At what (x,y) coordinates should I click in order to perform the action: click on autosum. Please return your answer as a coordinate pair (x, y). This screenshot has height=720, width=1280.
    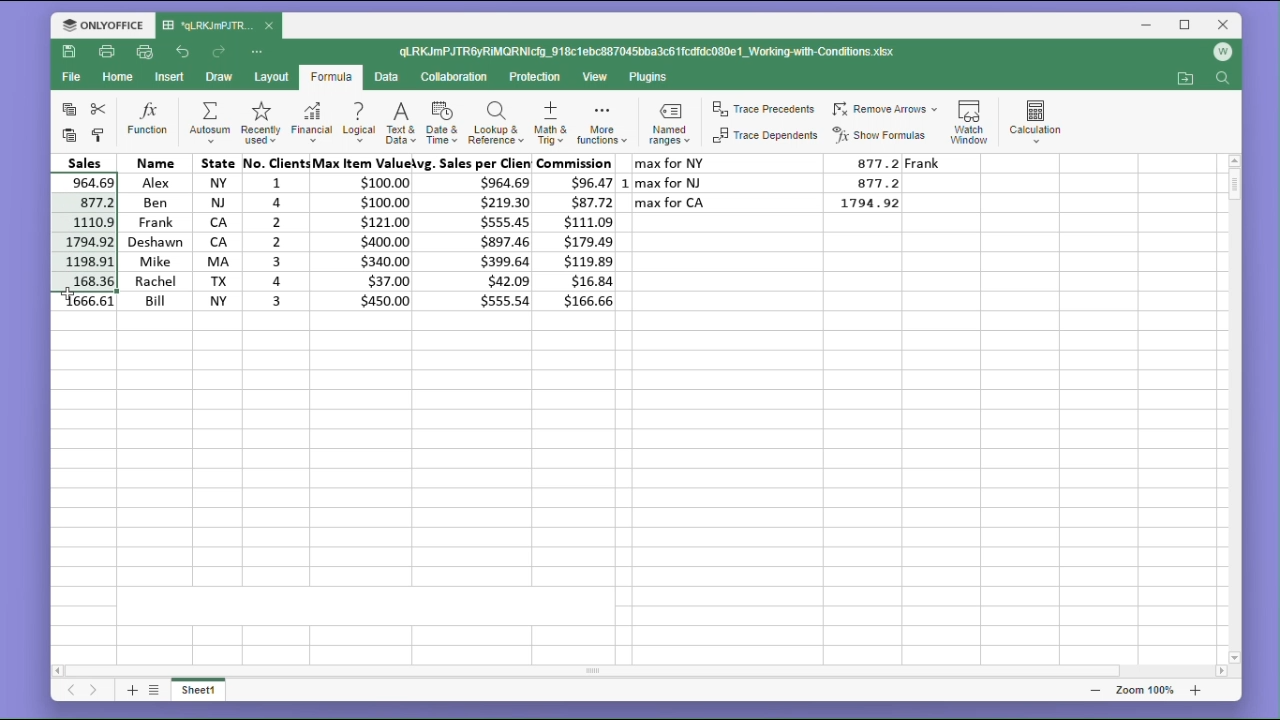
    Looking at the image, I should click on (209, 124).